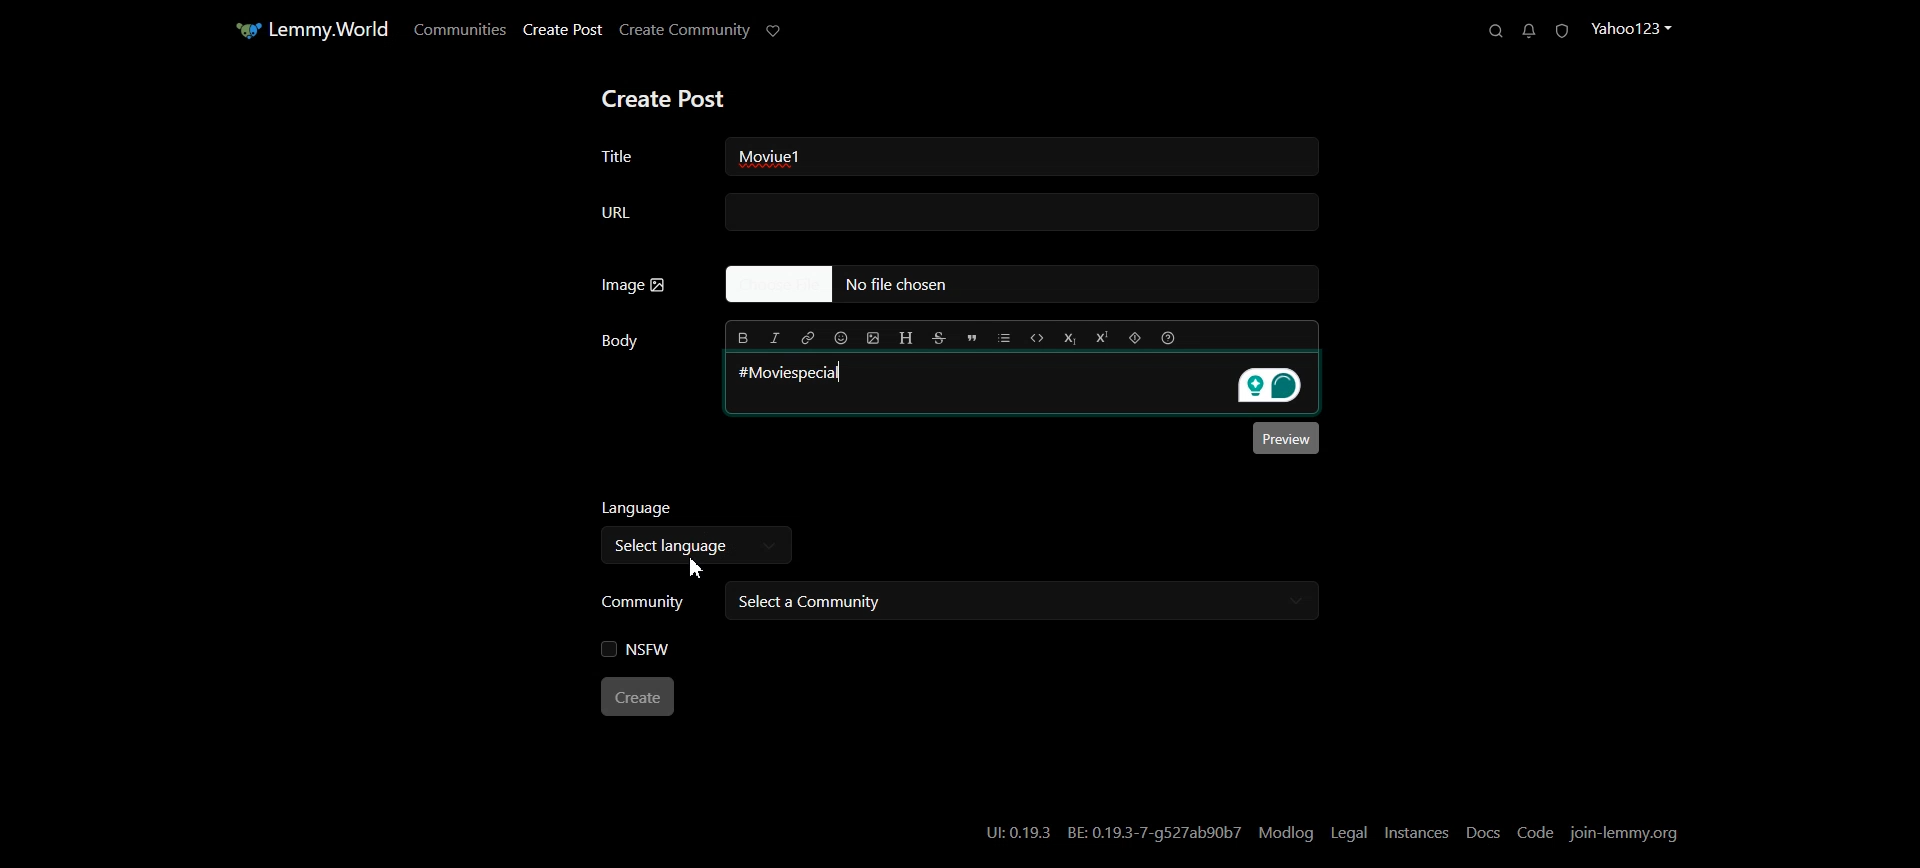 The image size is (1920, 868). Describe the element at coordinates (686, 31) in the screenshot. I see `Create Community` at that location.